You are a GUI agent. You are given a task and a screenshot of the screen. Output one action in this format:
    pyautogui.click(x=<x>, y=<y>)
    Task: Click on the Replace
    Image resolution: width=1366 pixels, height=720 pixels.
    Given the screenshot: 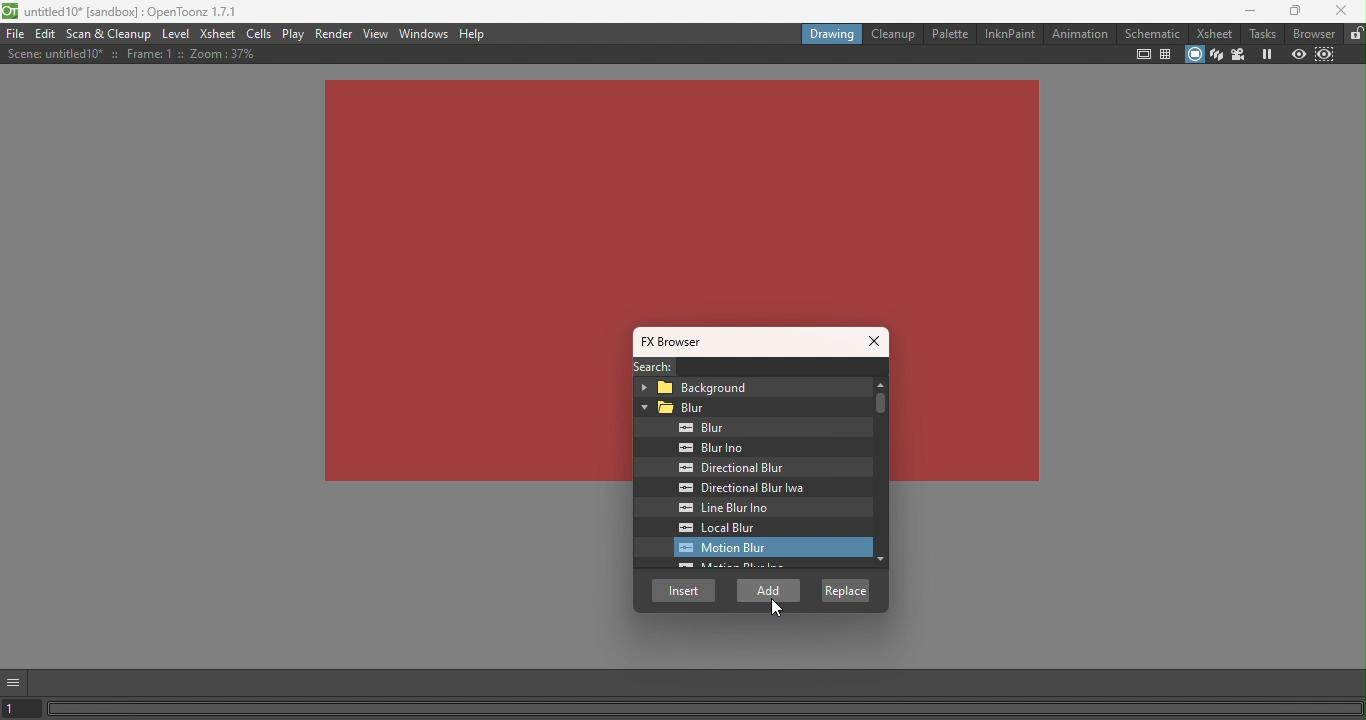 What is the action you would take?
    pyautogui.click(x=844, y=589)
    